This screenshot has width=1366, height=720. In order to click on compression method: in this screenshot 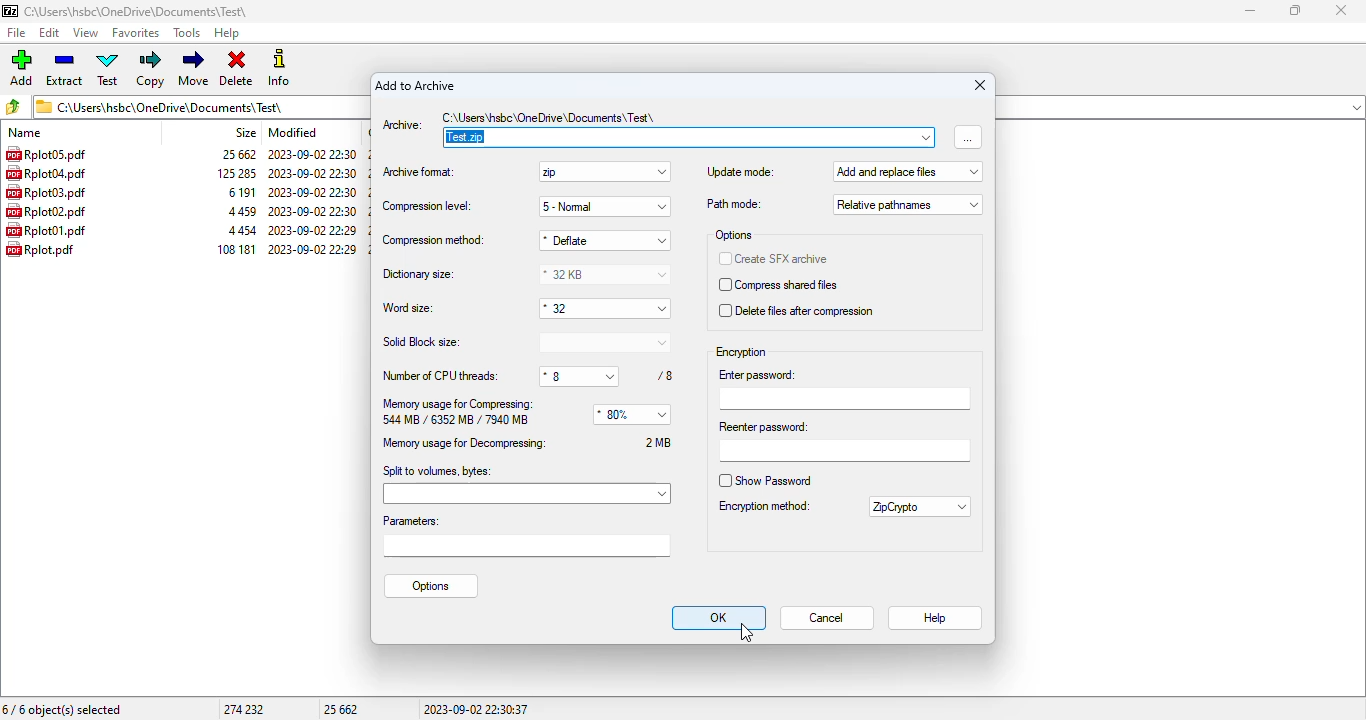, I will do `click(434, 240)`.